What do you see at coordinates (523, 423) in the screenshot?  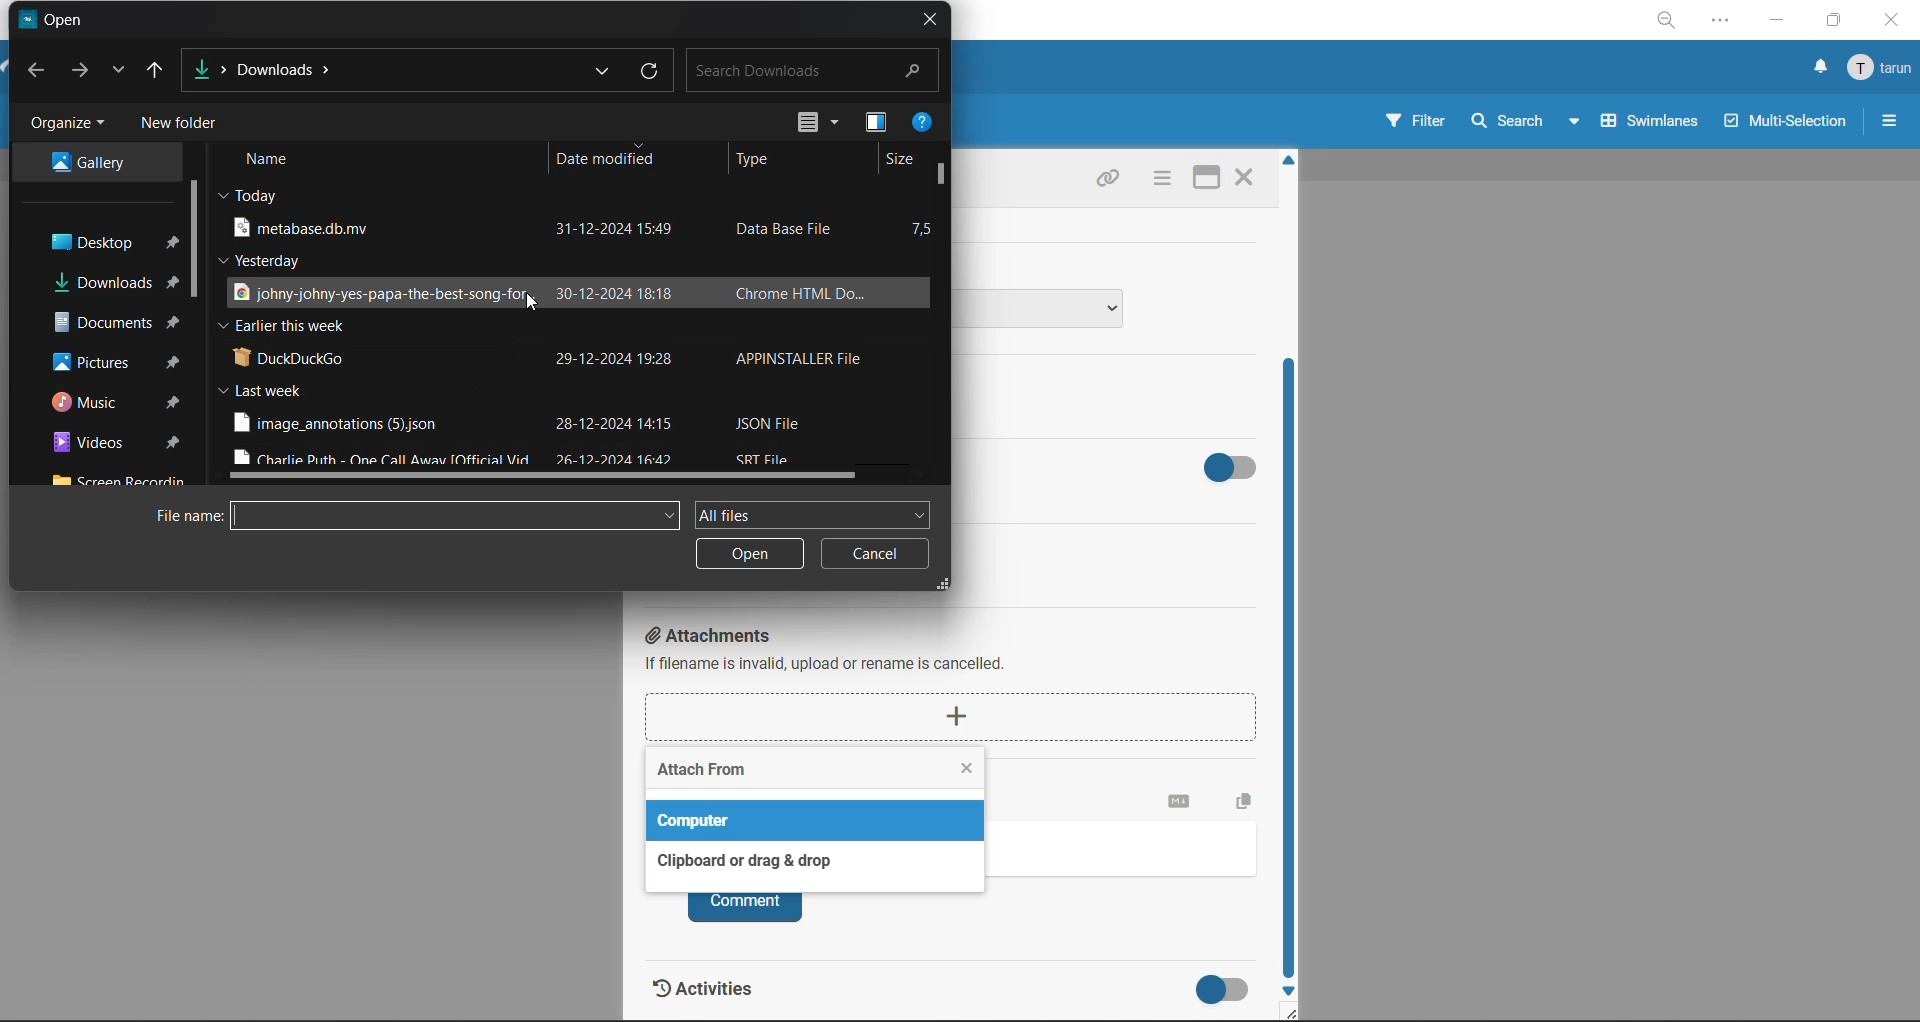 I see `file with date and type` at bounding box center [523, 423].